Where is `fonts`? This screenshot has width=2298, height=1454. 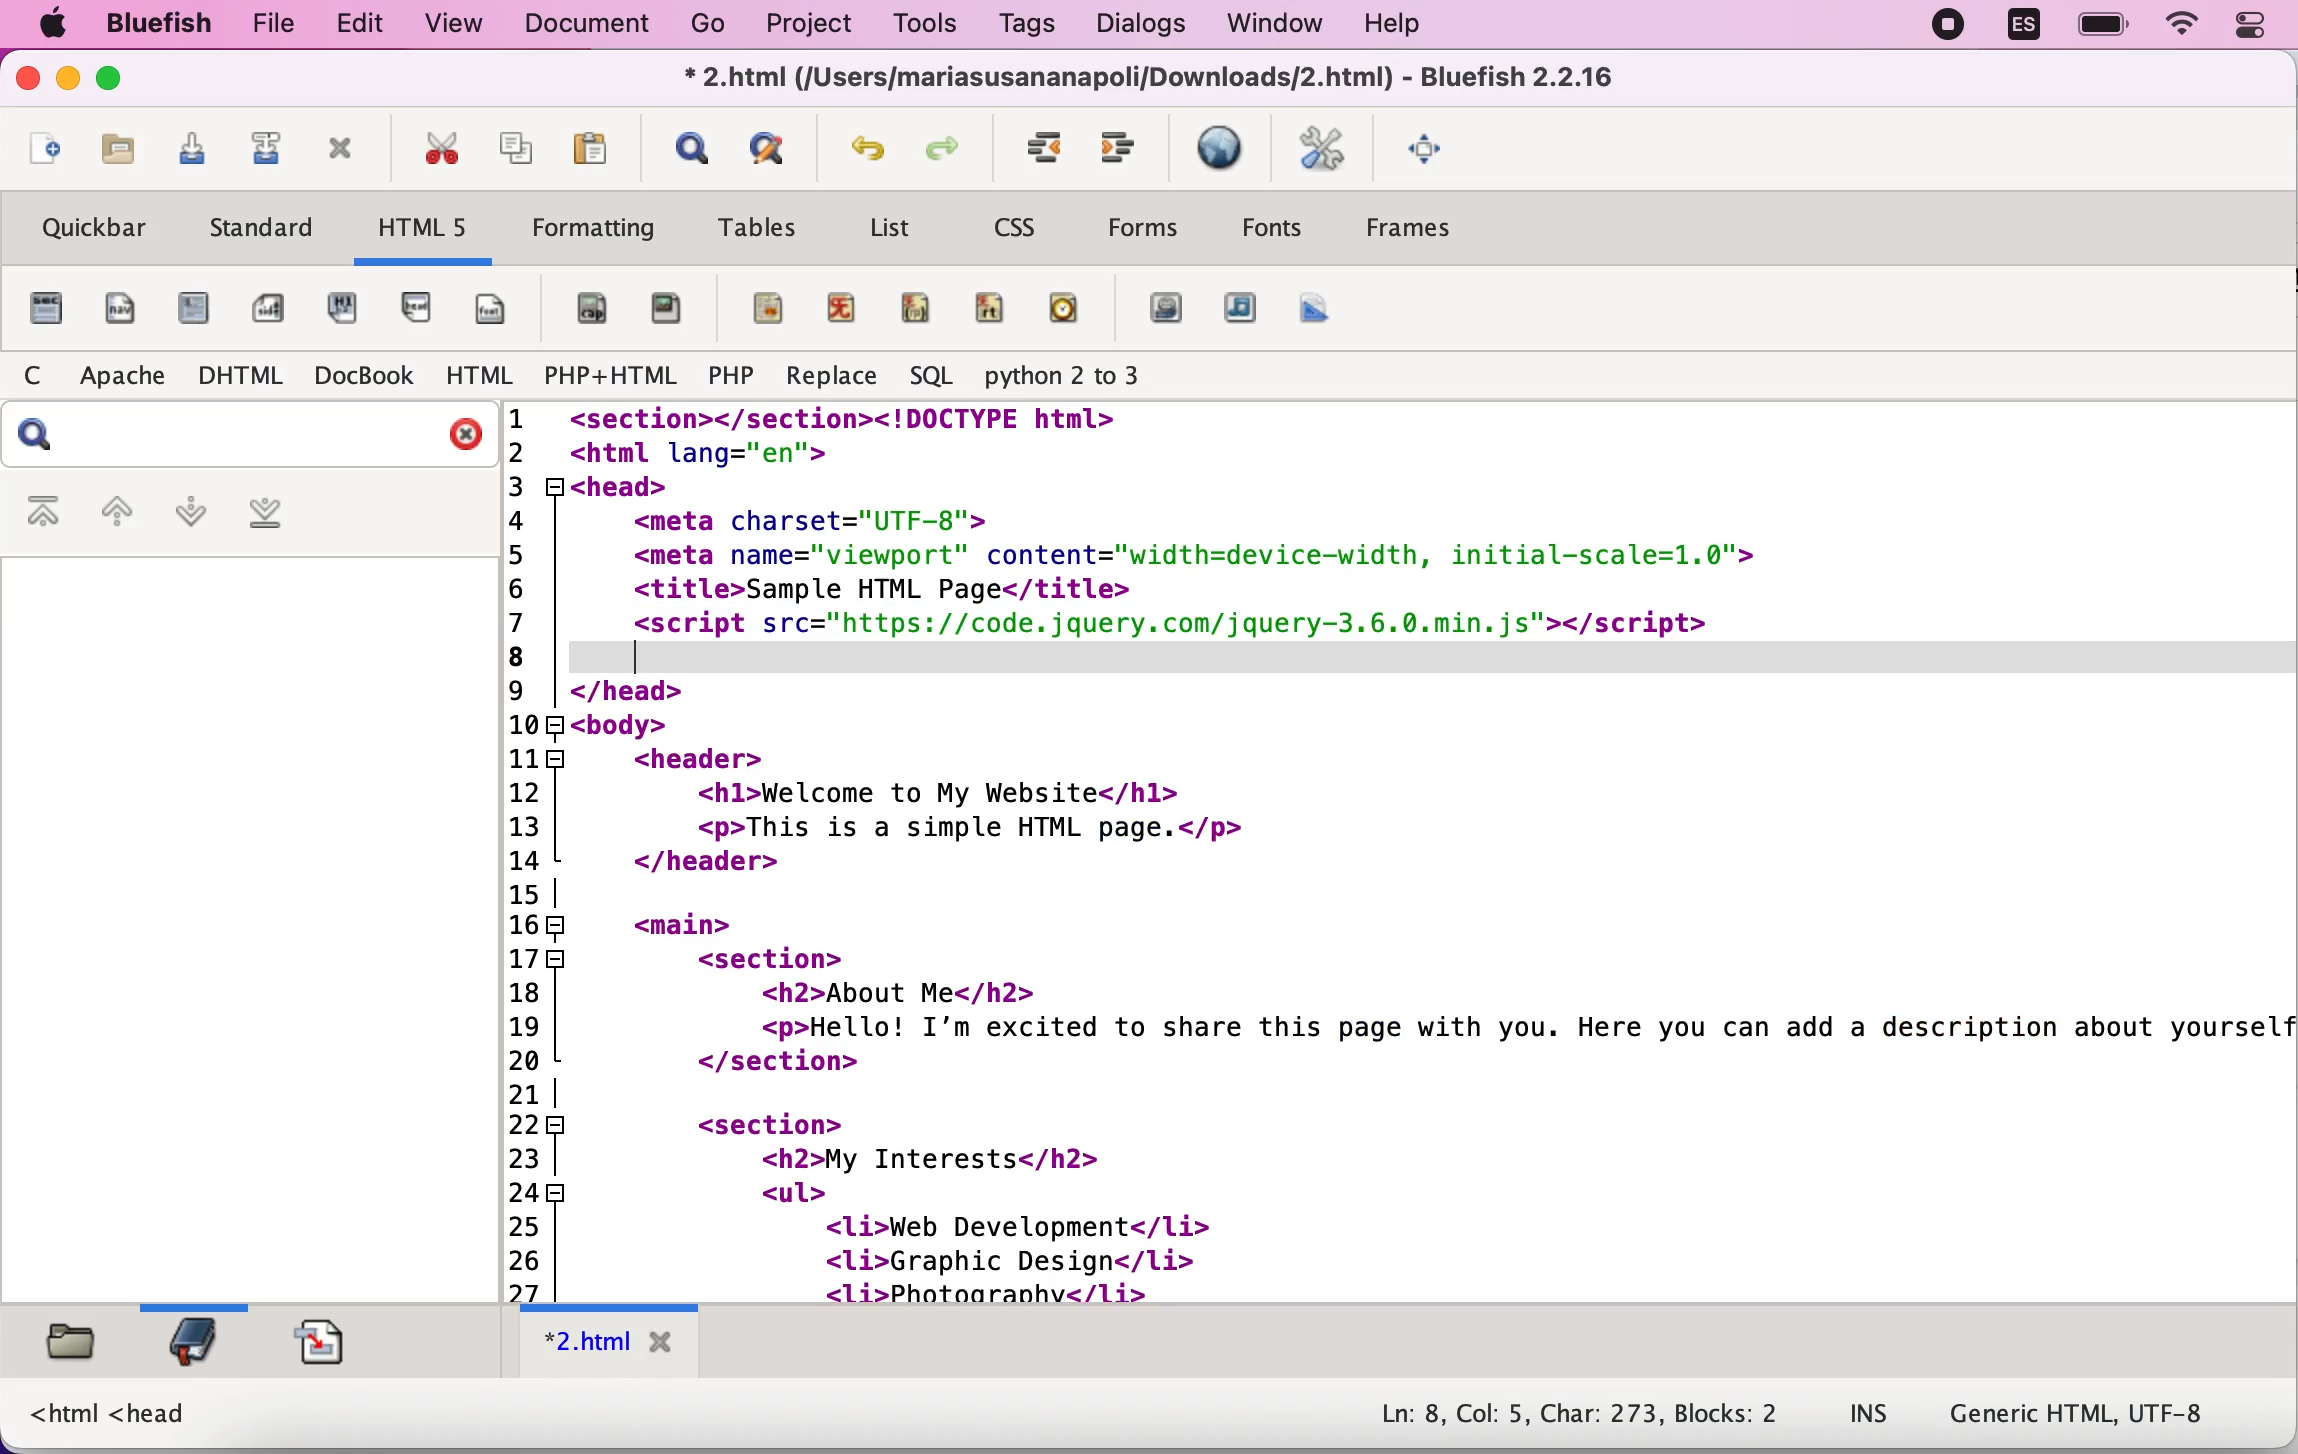 fonts is located at coordinates (1272, 233).